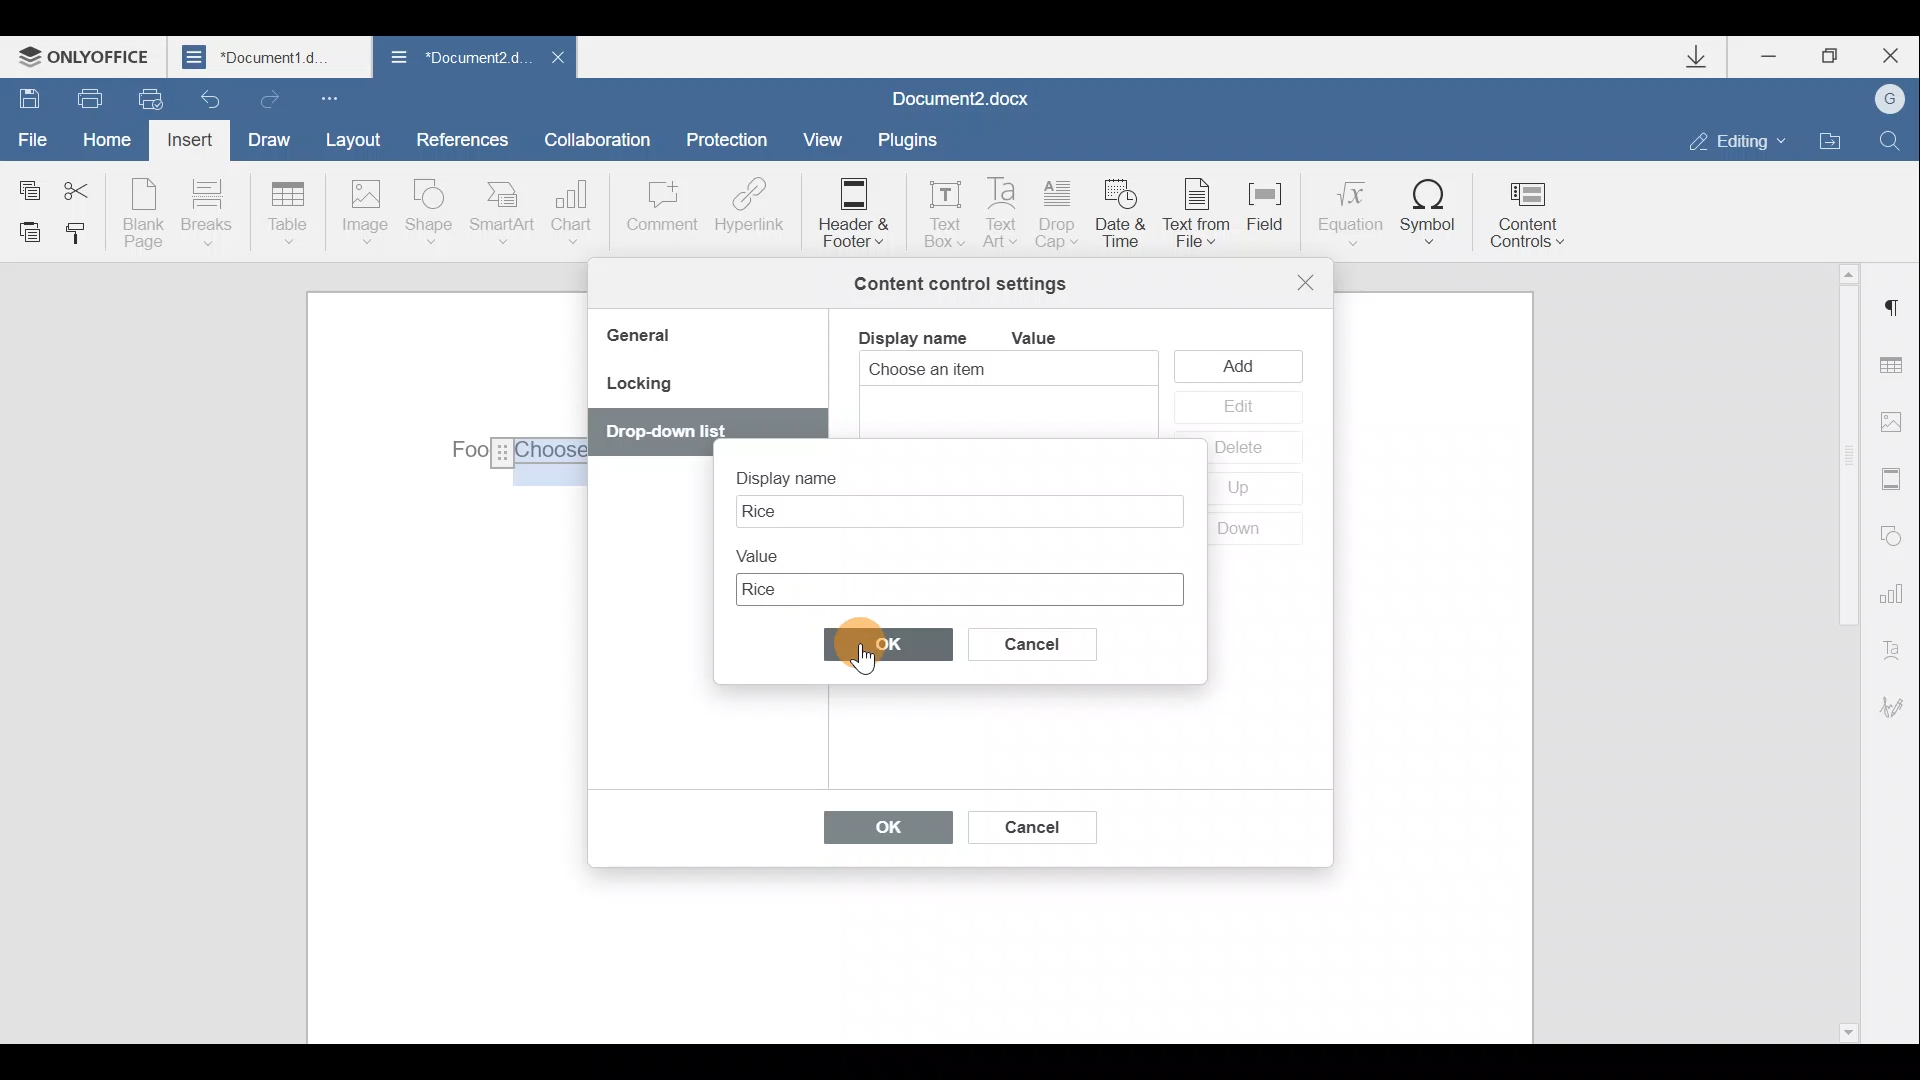  I want to click on Scroll bar, so click(1842, 650).